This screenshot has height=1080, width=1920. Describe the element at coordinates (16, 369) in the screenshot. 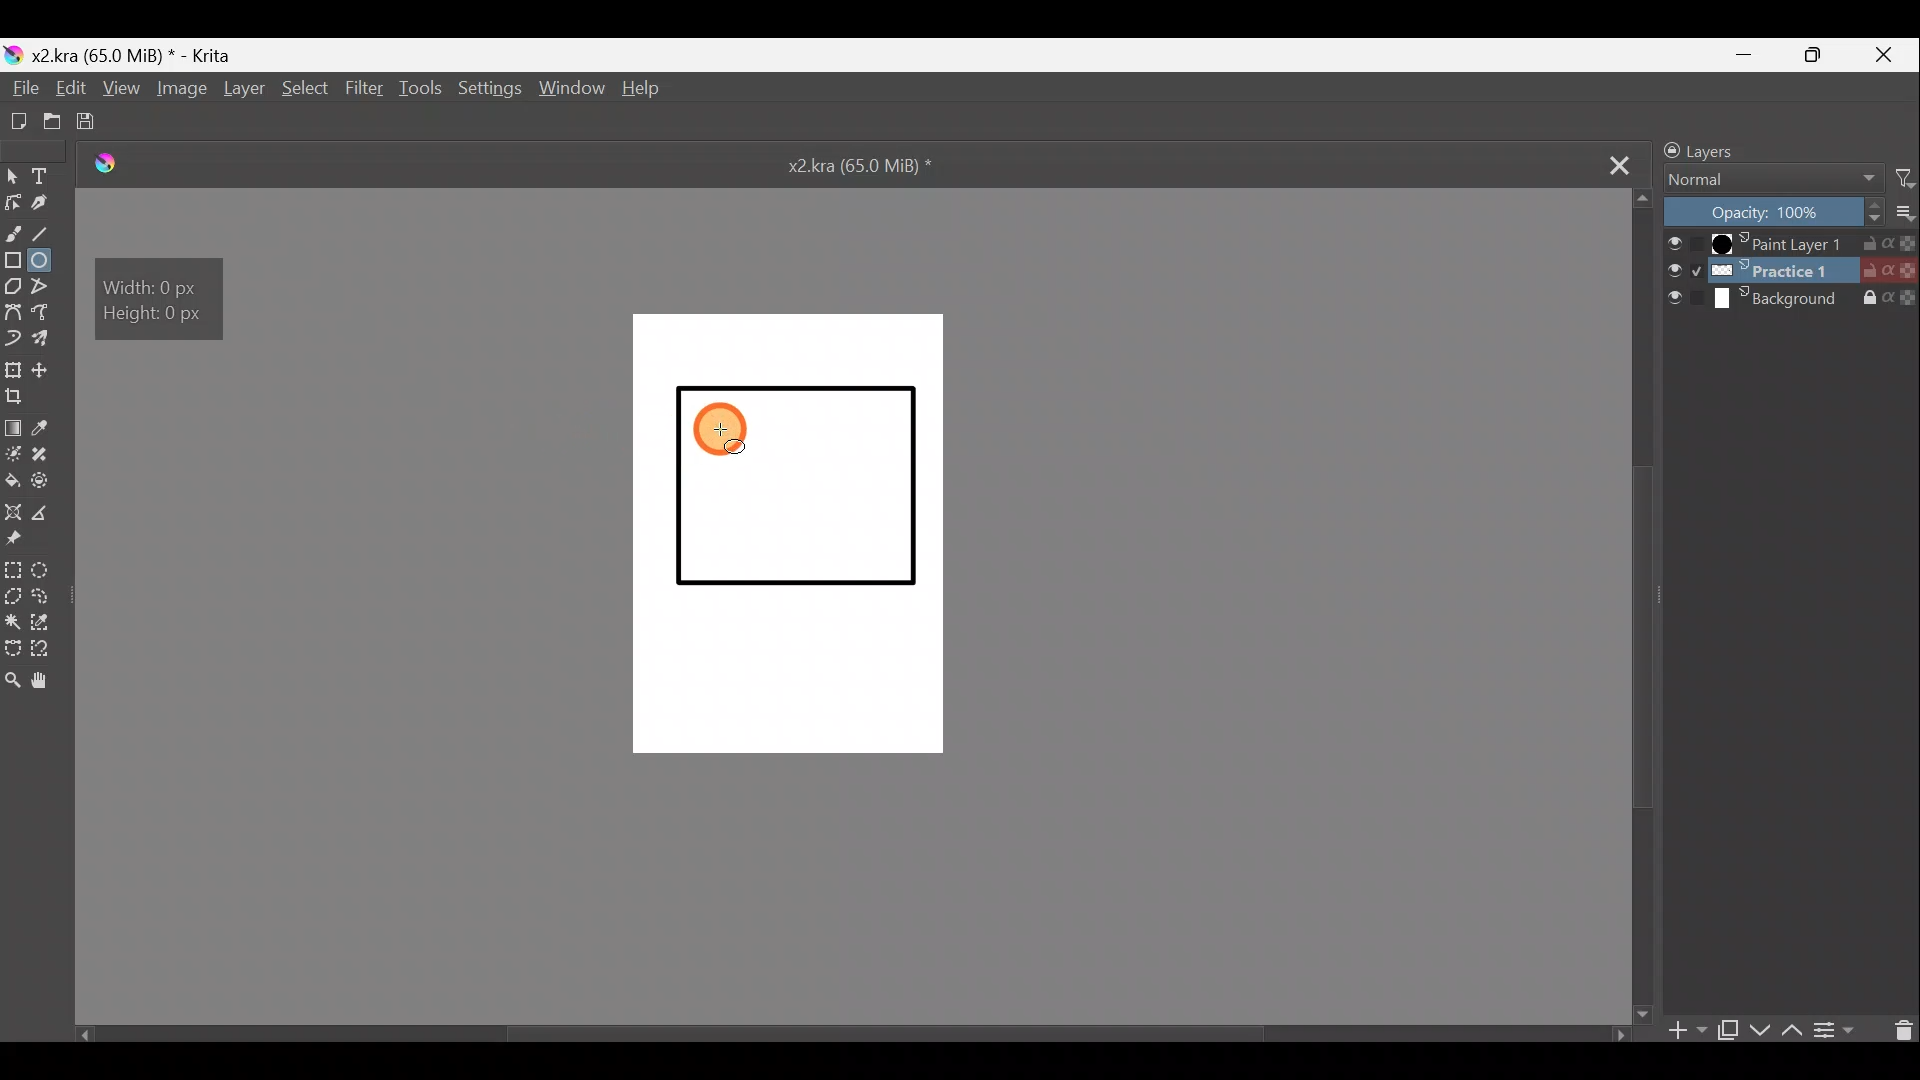

I see `Transform a layer/selection` at that location.